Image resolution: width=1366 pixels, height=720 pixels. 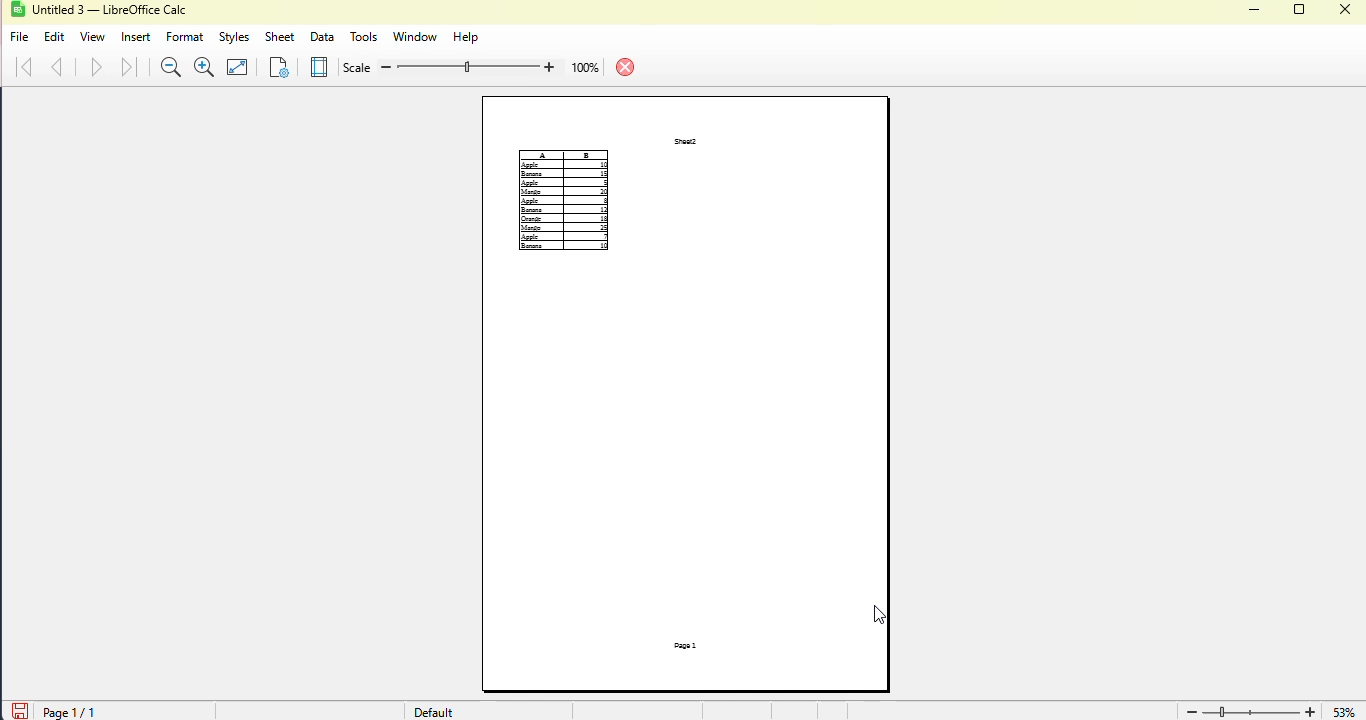 I want to click on next page, so click(x=96, y=67).